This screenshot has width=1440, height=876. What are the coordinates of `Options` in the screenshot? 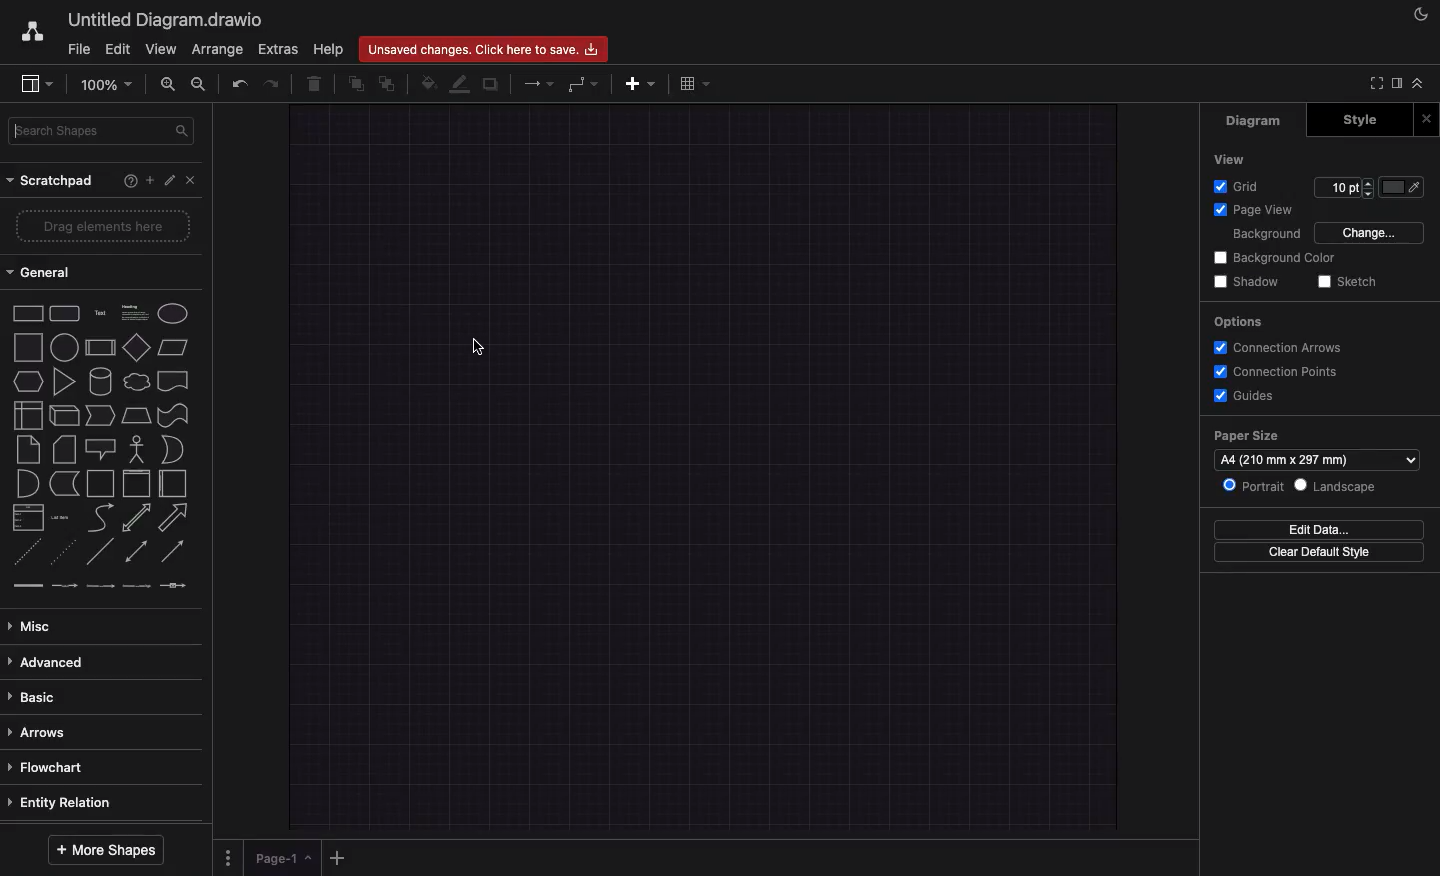 It's located at (1241, 322).